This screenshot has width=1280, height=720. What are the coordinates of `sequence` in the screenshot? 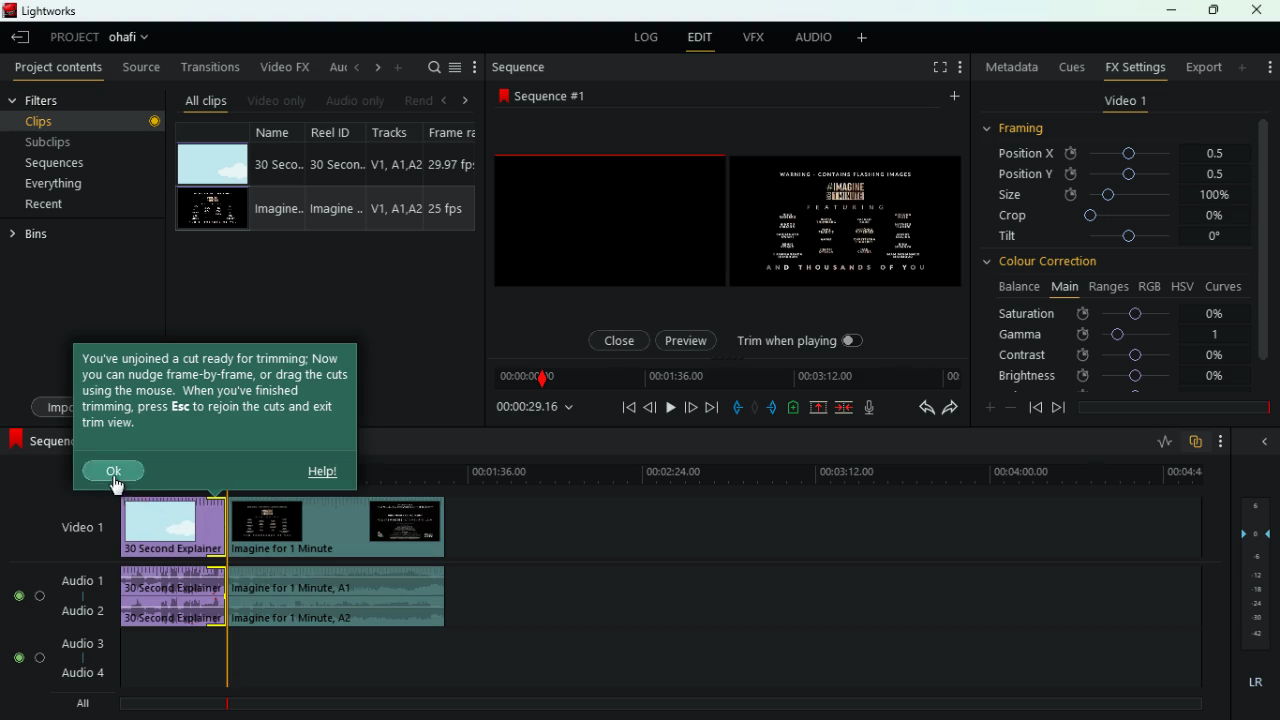 It's located at (39, 442).